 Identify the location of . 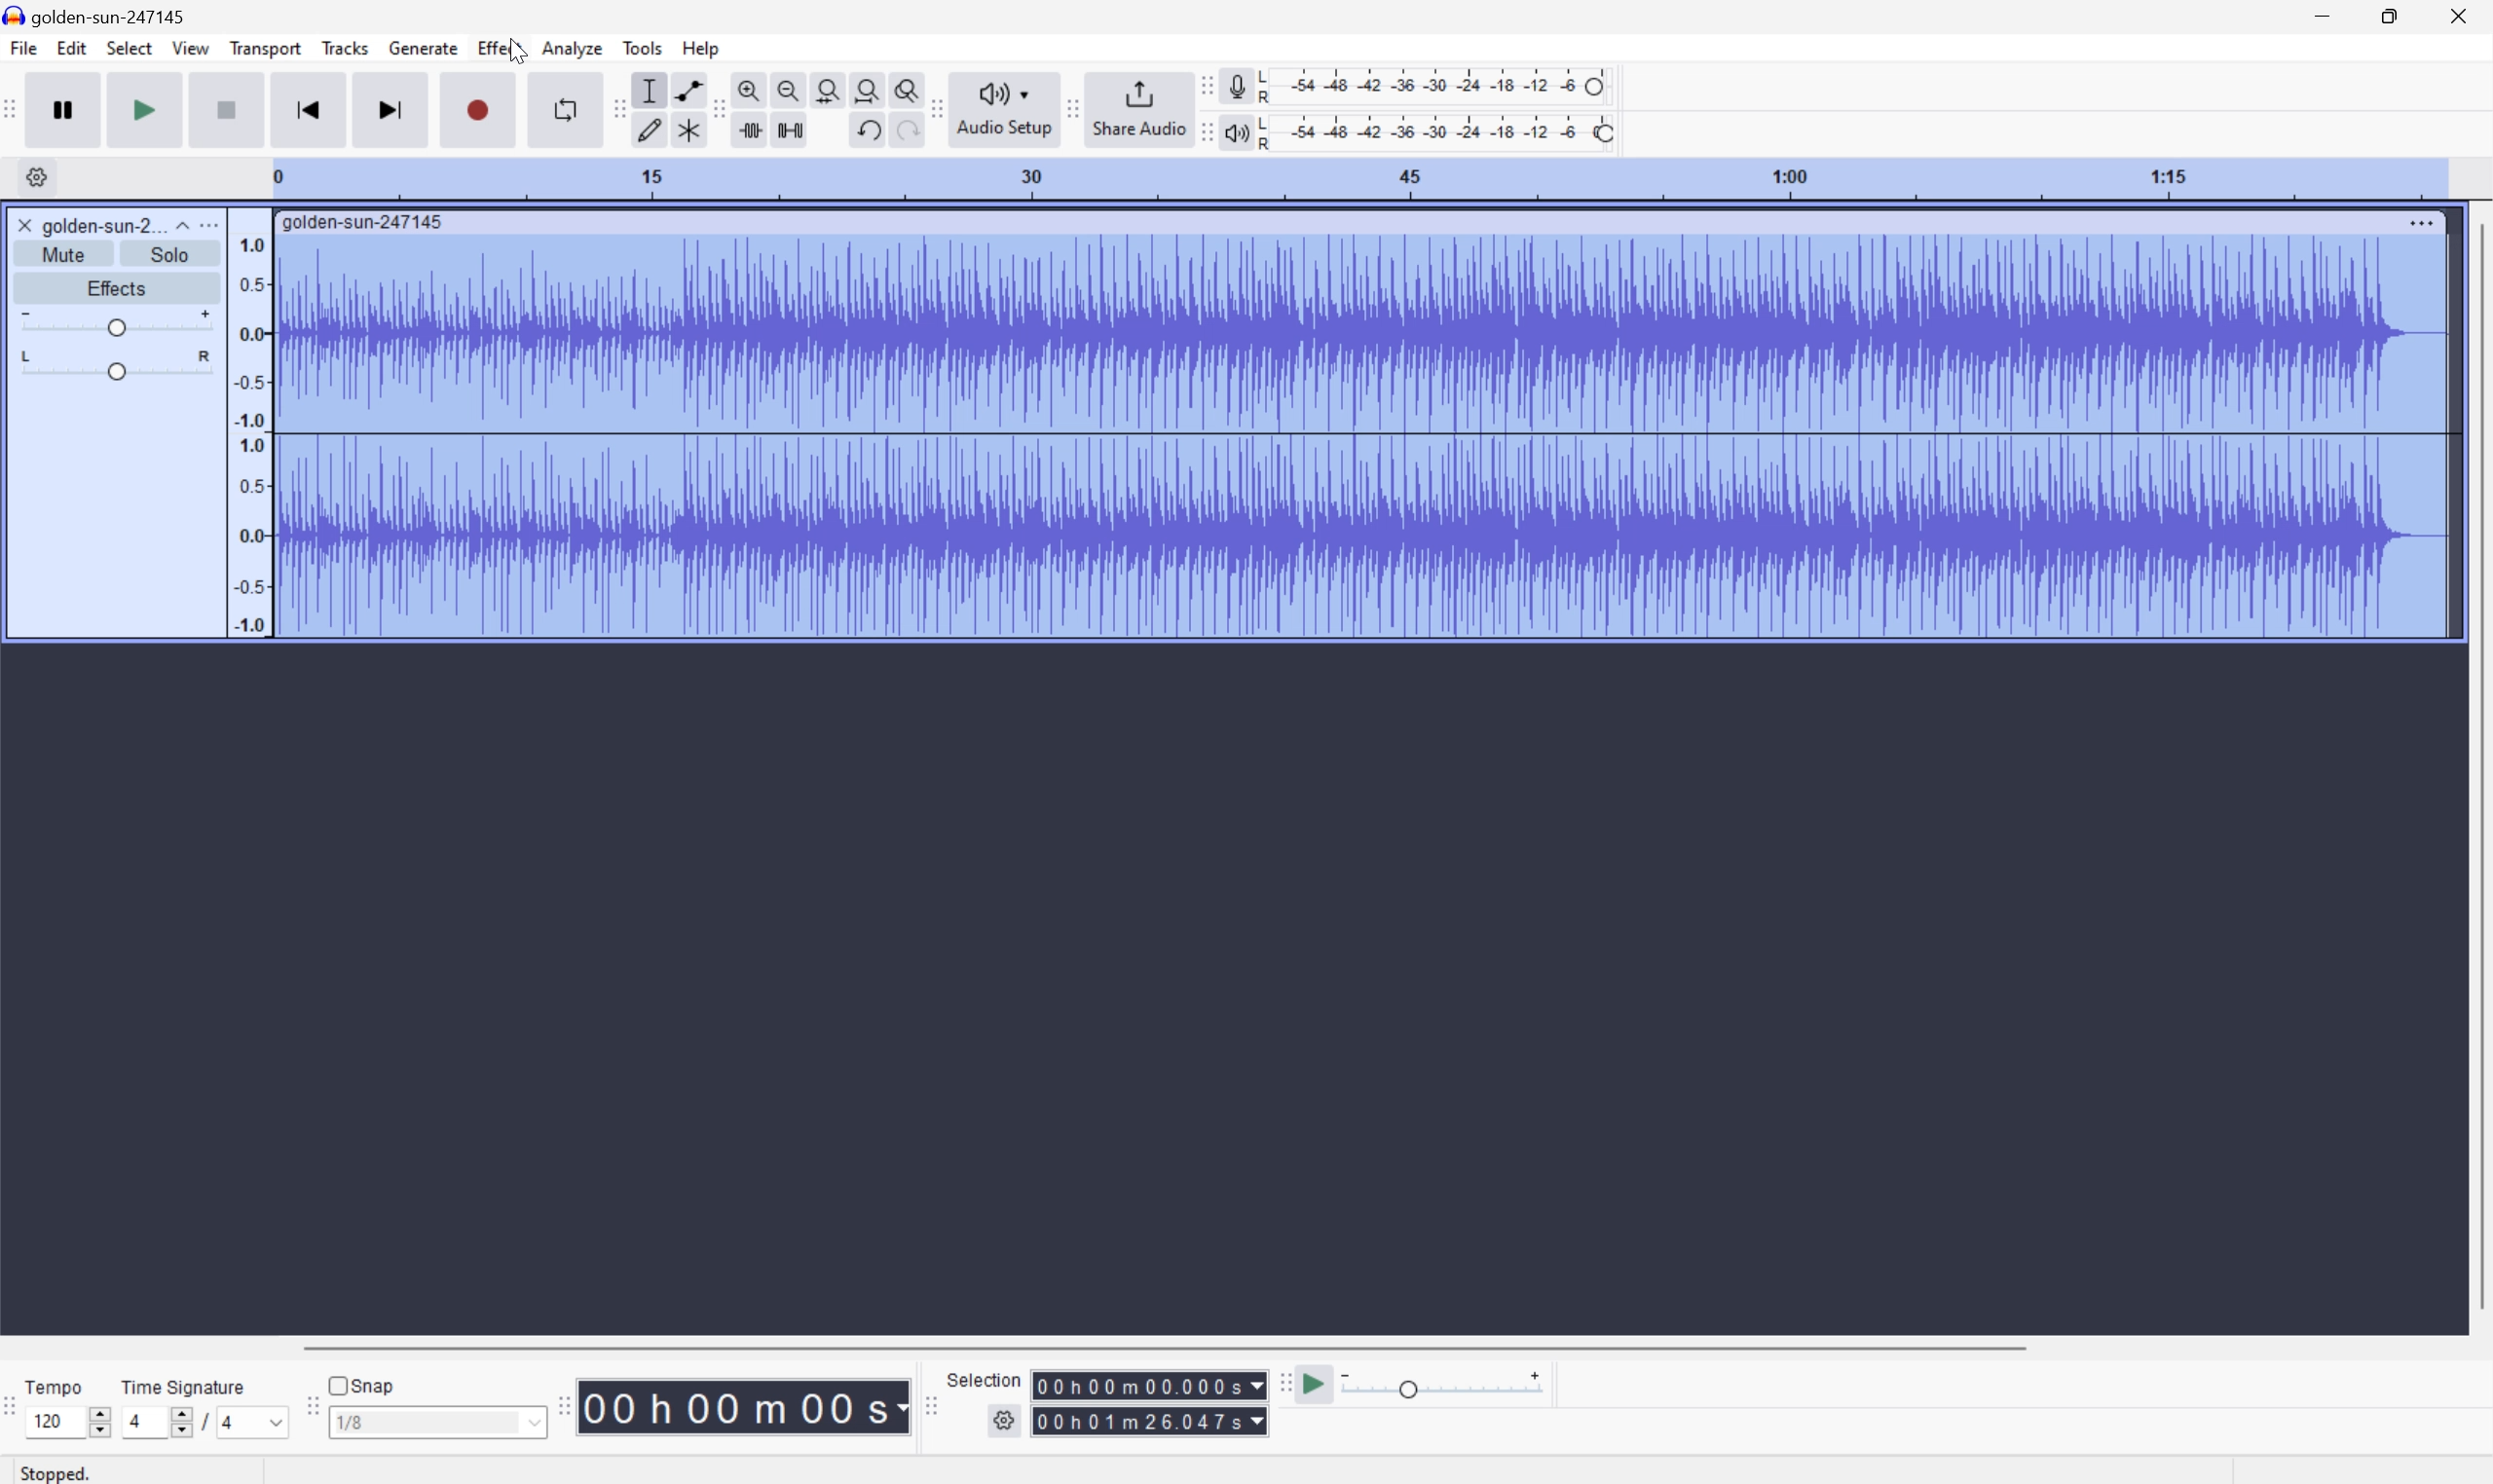
(1149, 1385).